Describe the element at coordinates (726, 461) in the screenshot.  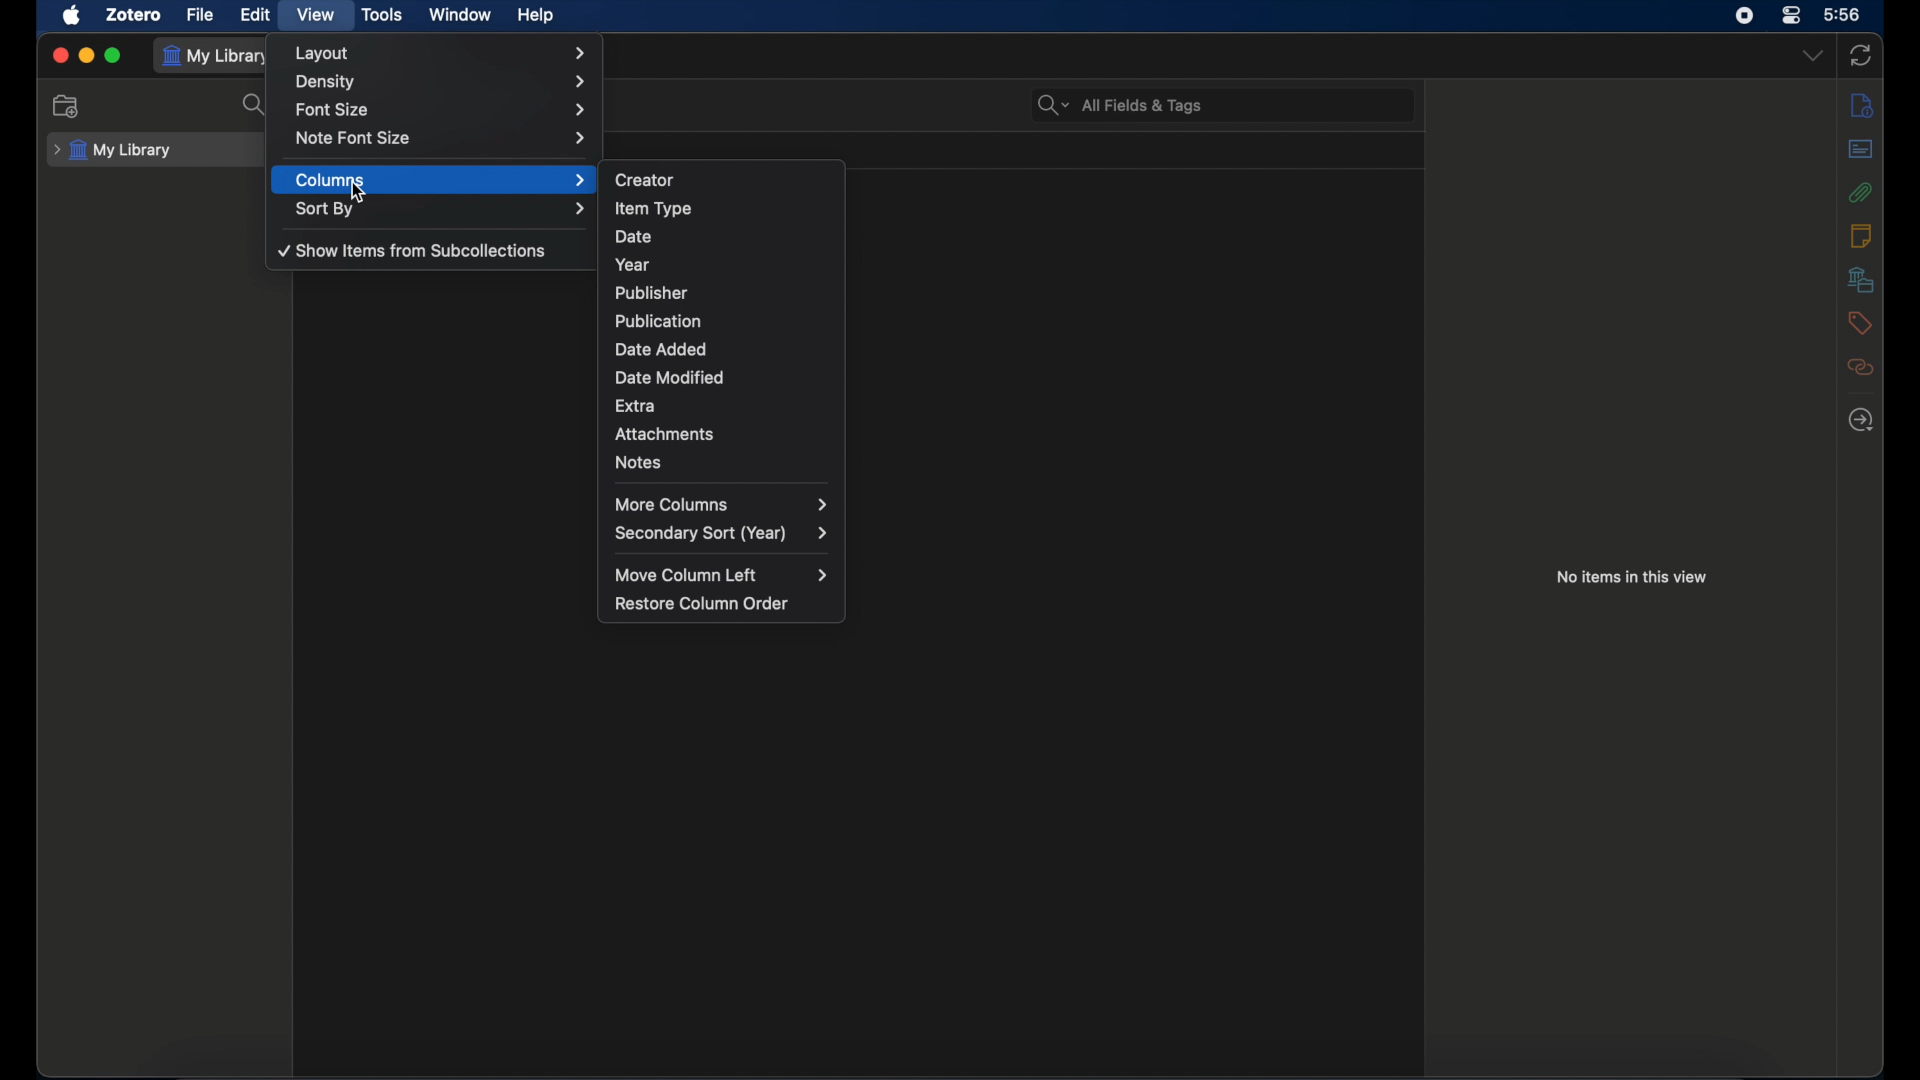
I see `notes` at that location.